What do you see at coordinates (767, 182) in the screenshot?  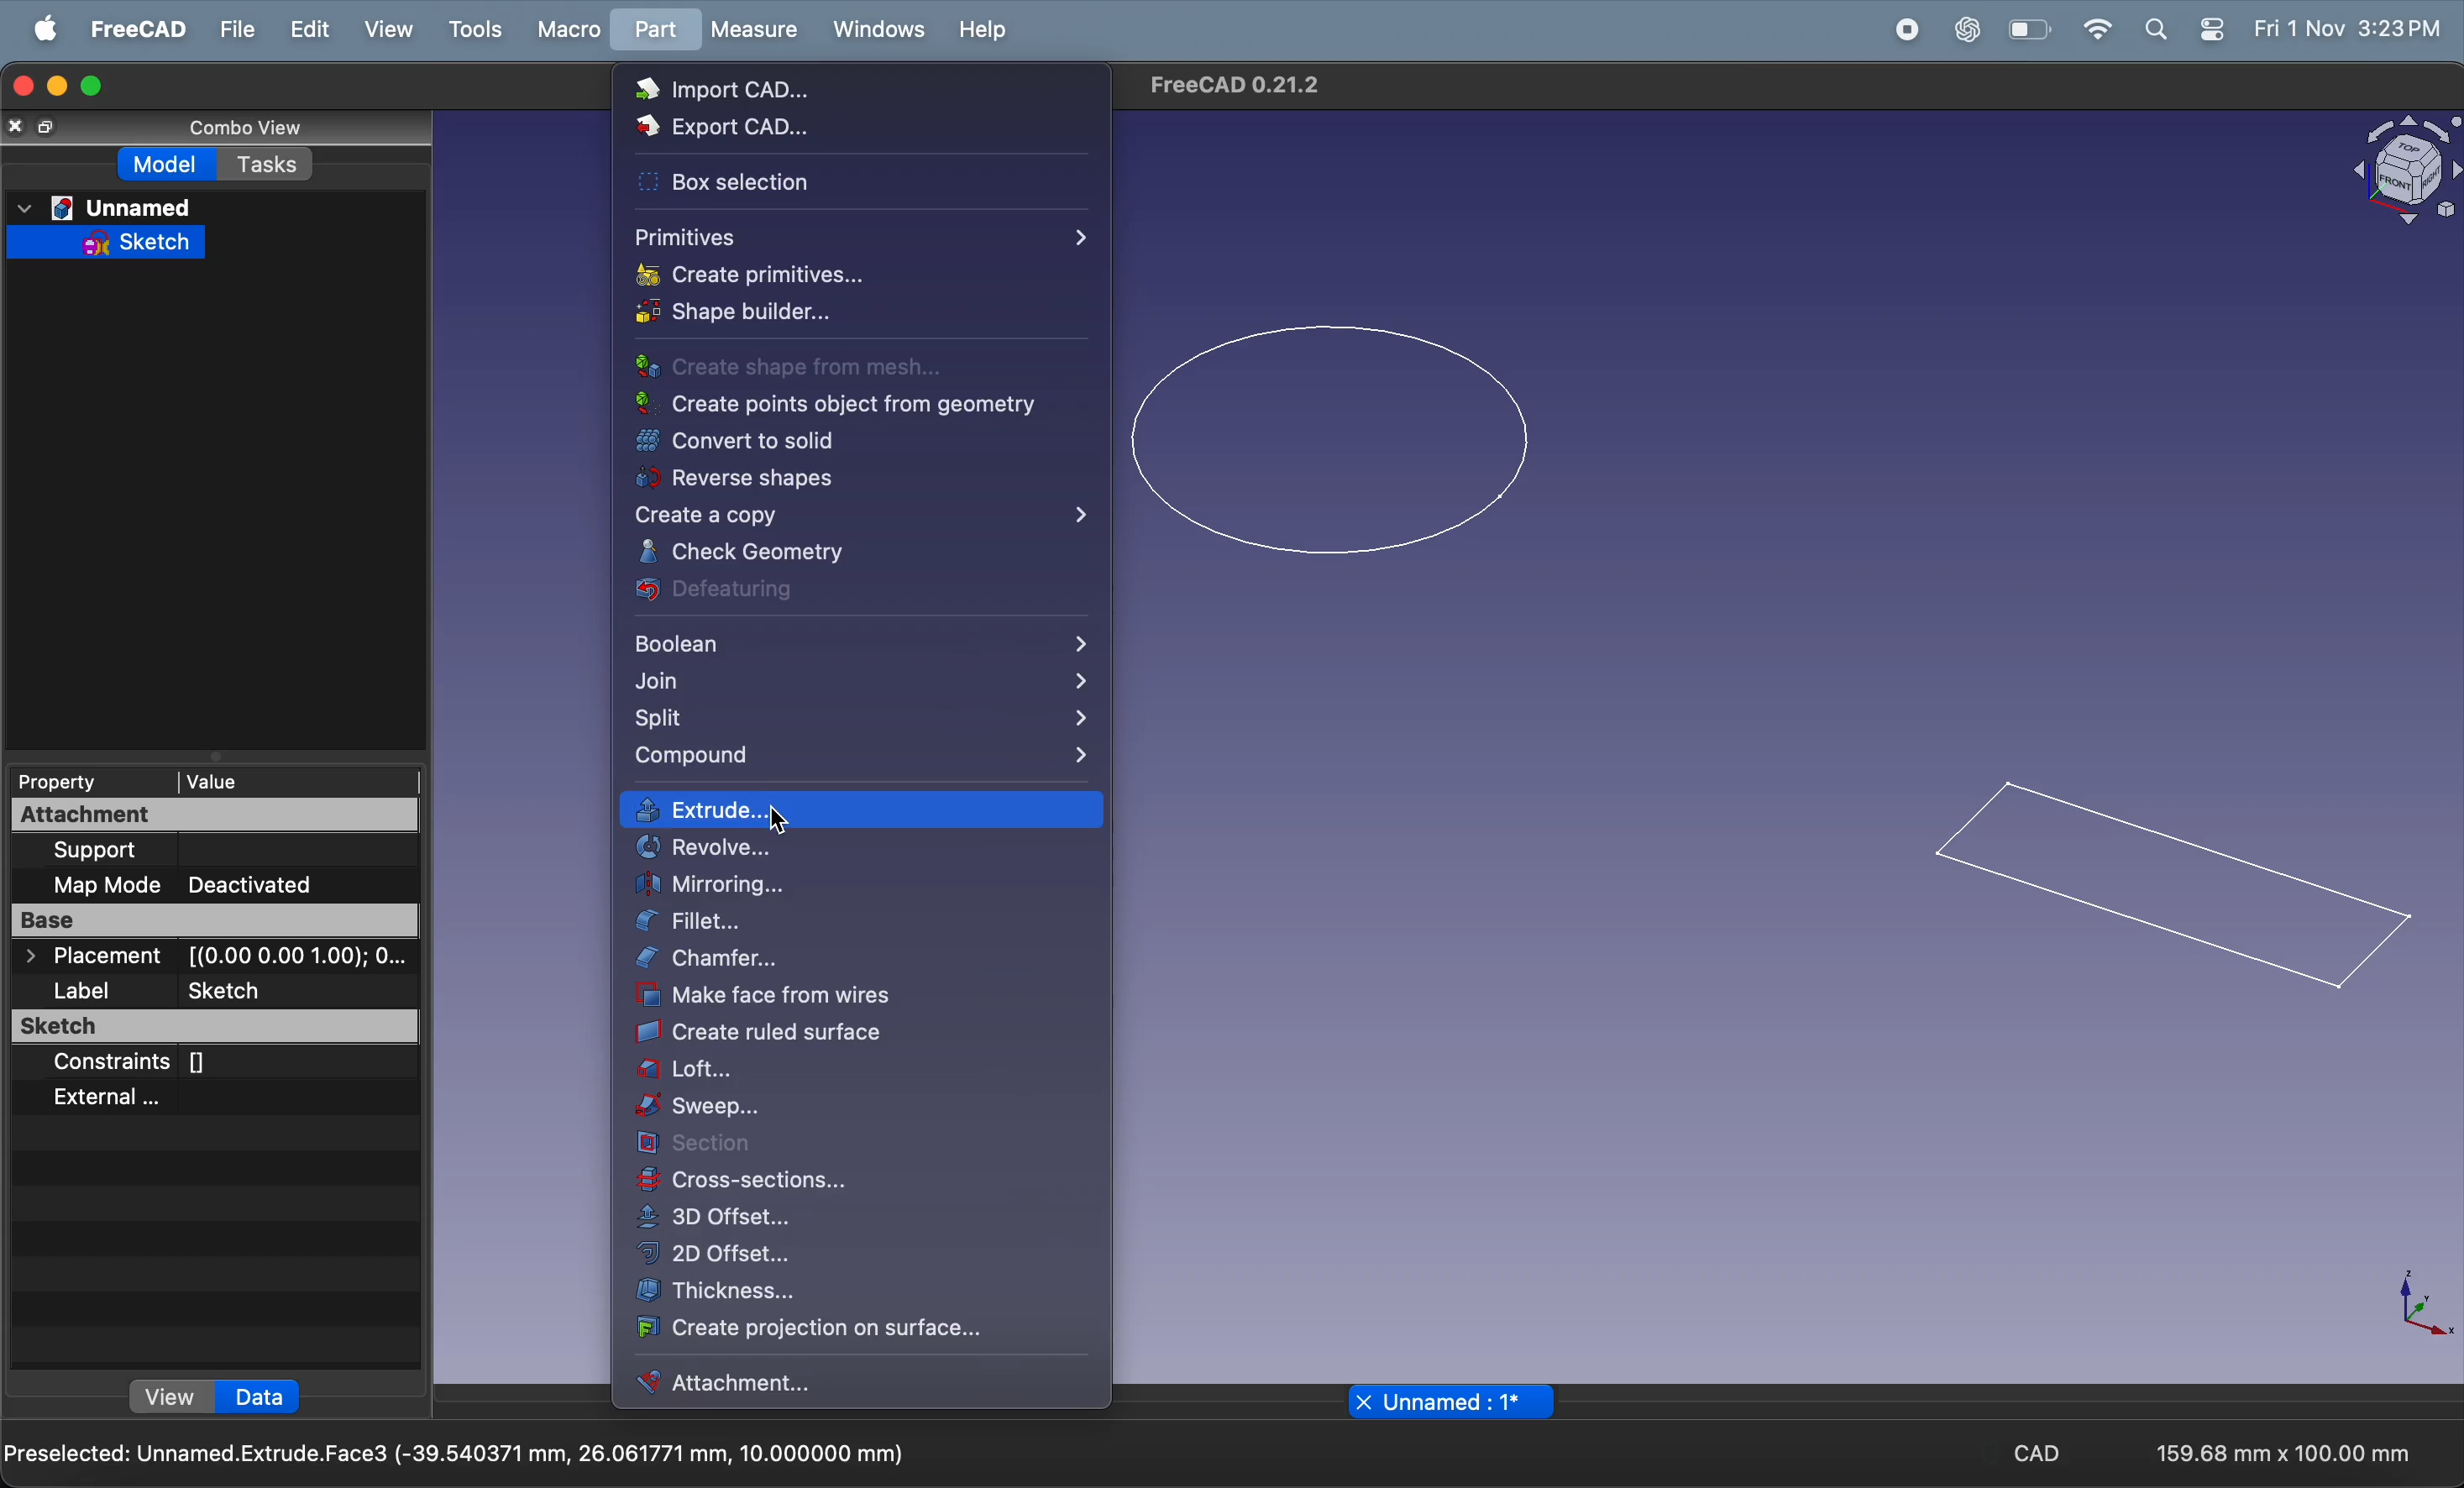 I see `Box section` at bounding box center [767, 182].